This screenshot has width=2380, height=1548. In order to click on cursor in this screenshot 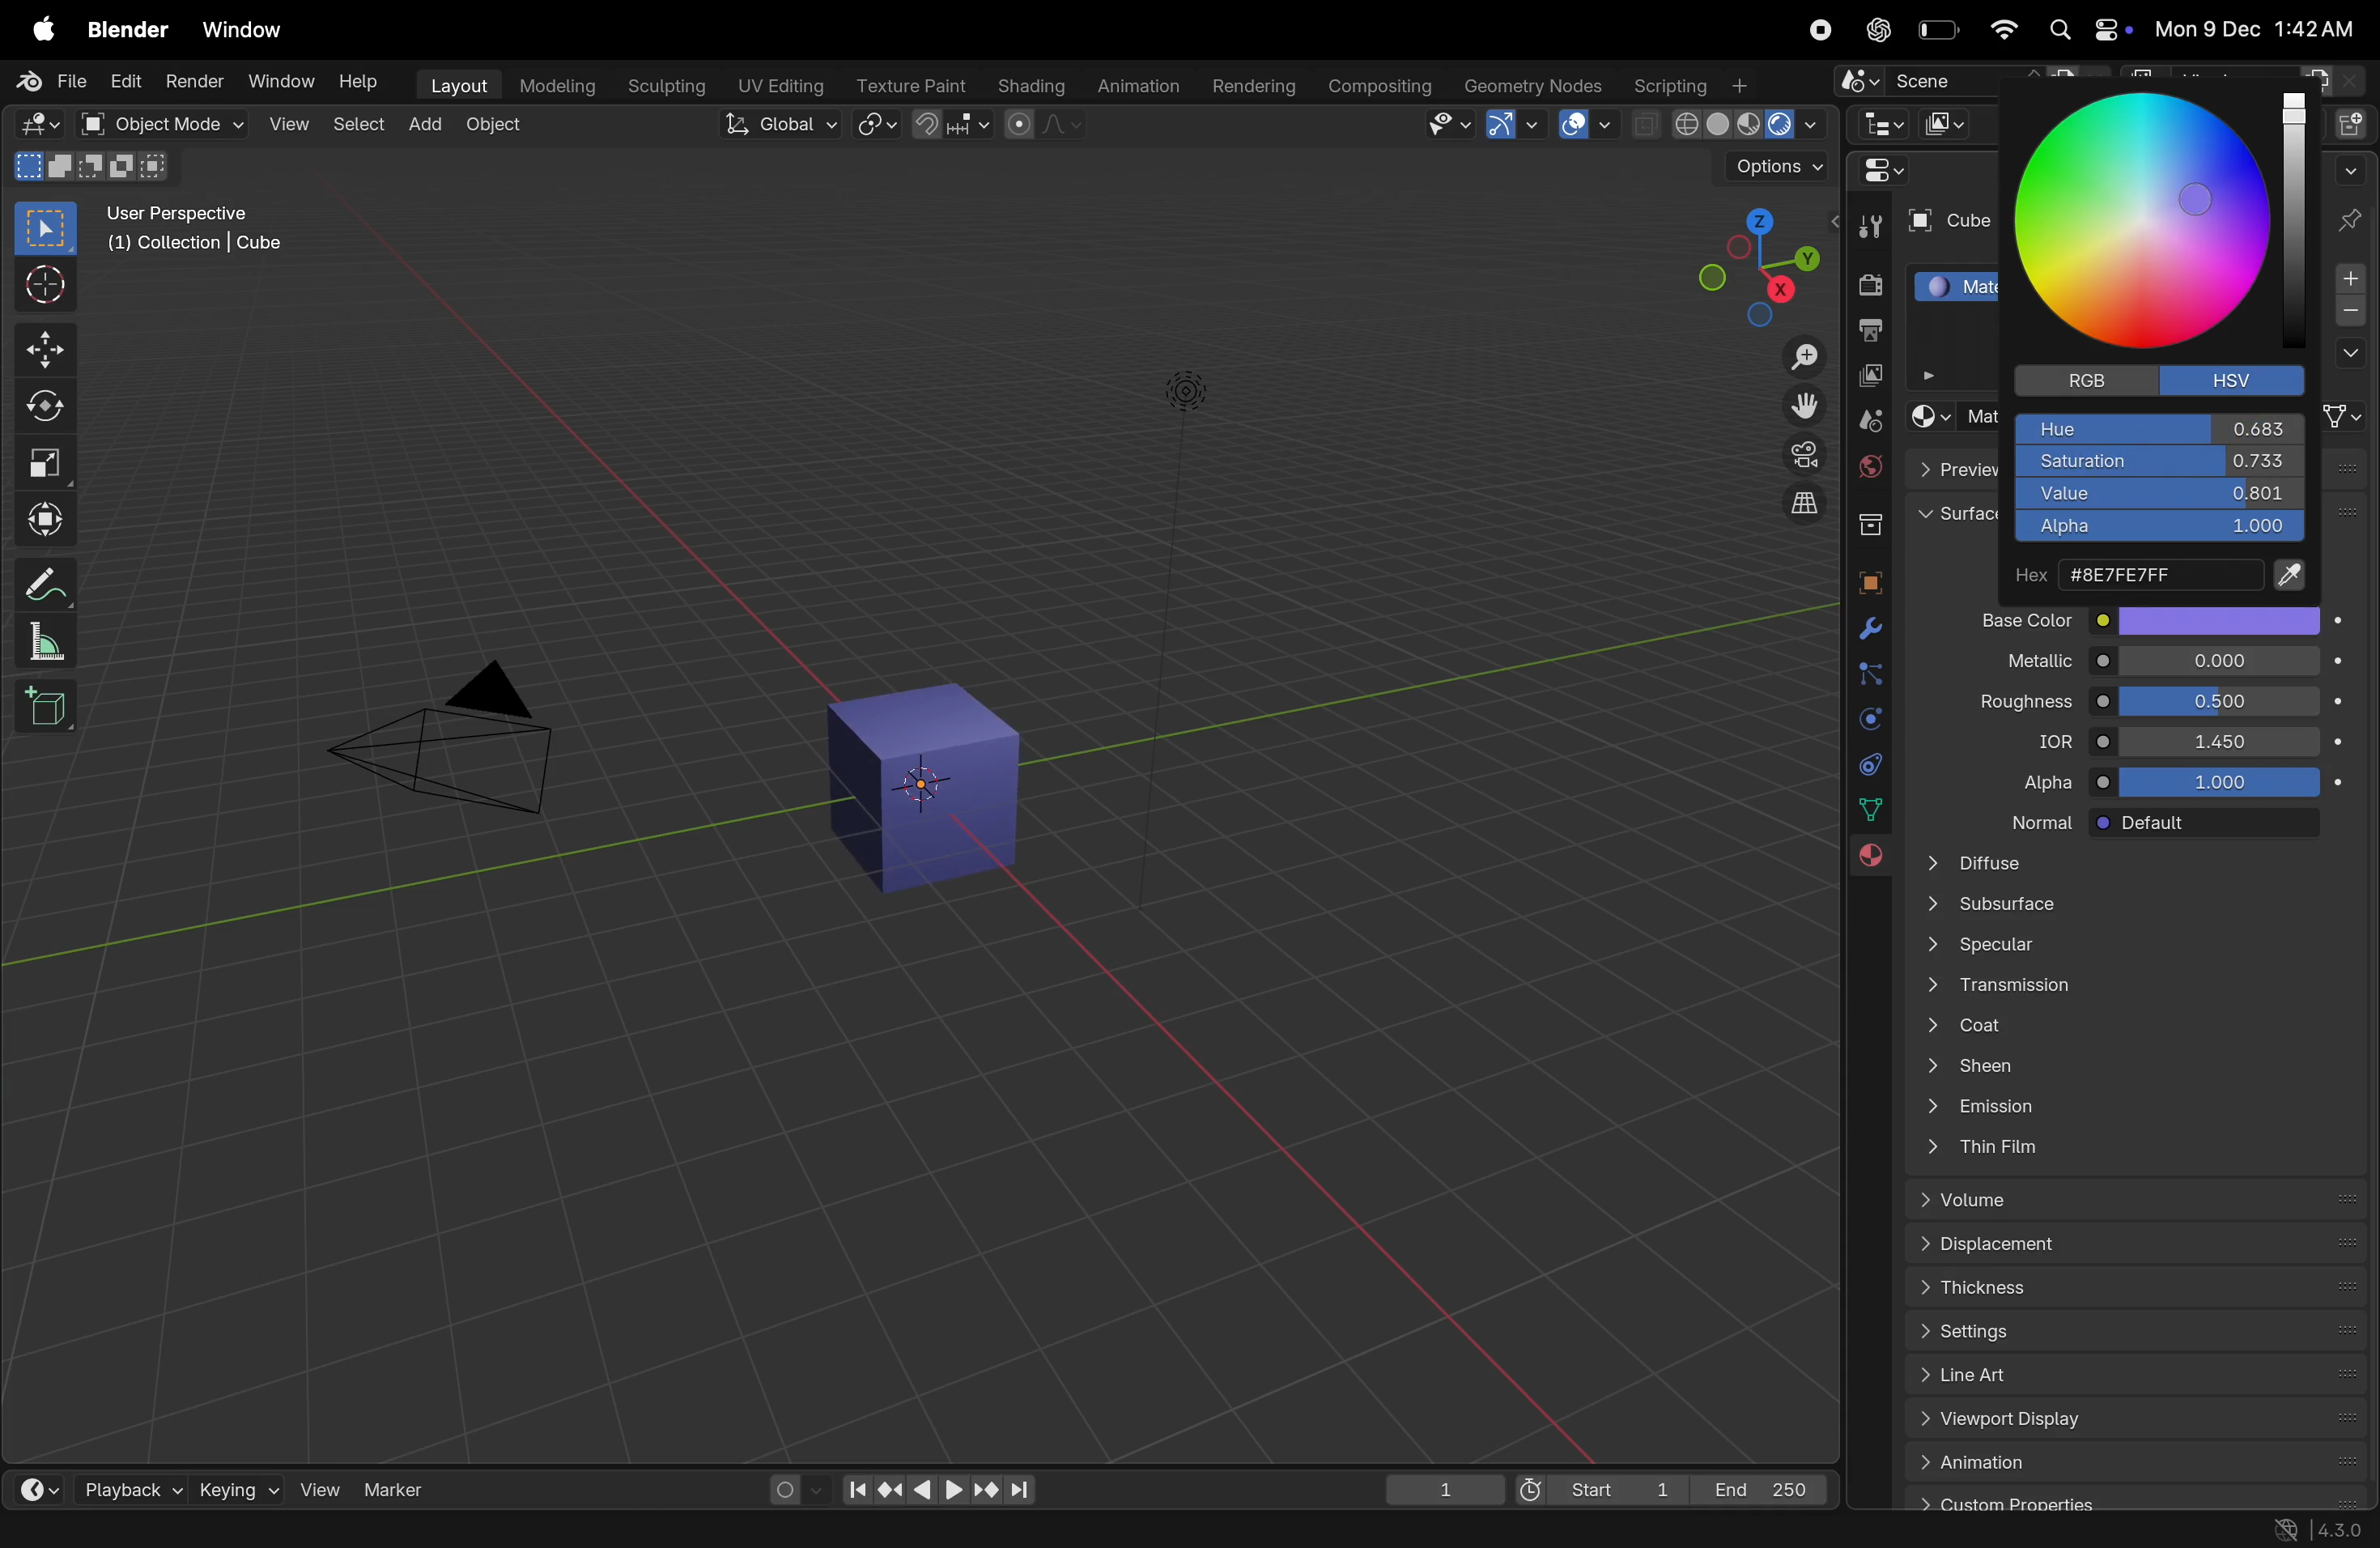, I will do `click(2143, 248)`.